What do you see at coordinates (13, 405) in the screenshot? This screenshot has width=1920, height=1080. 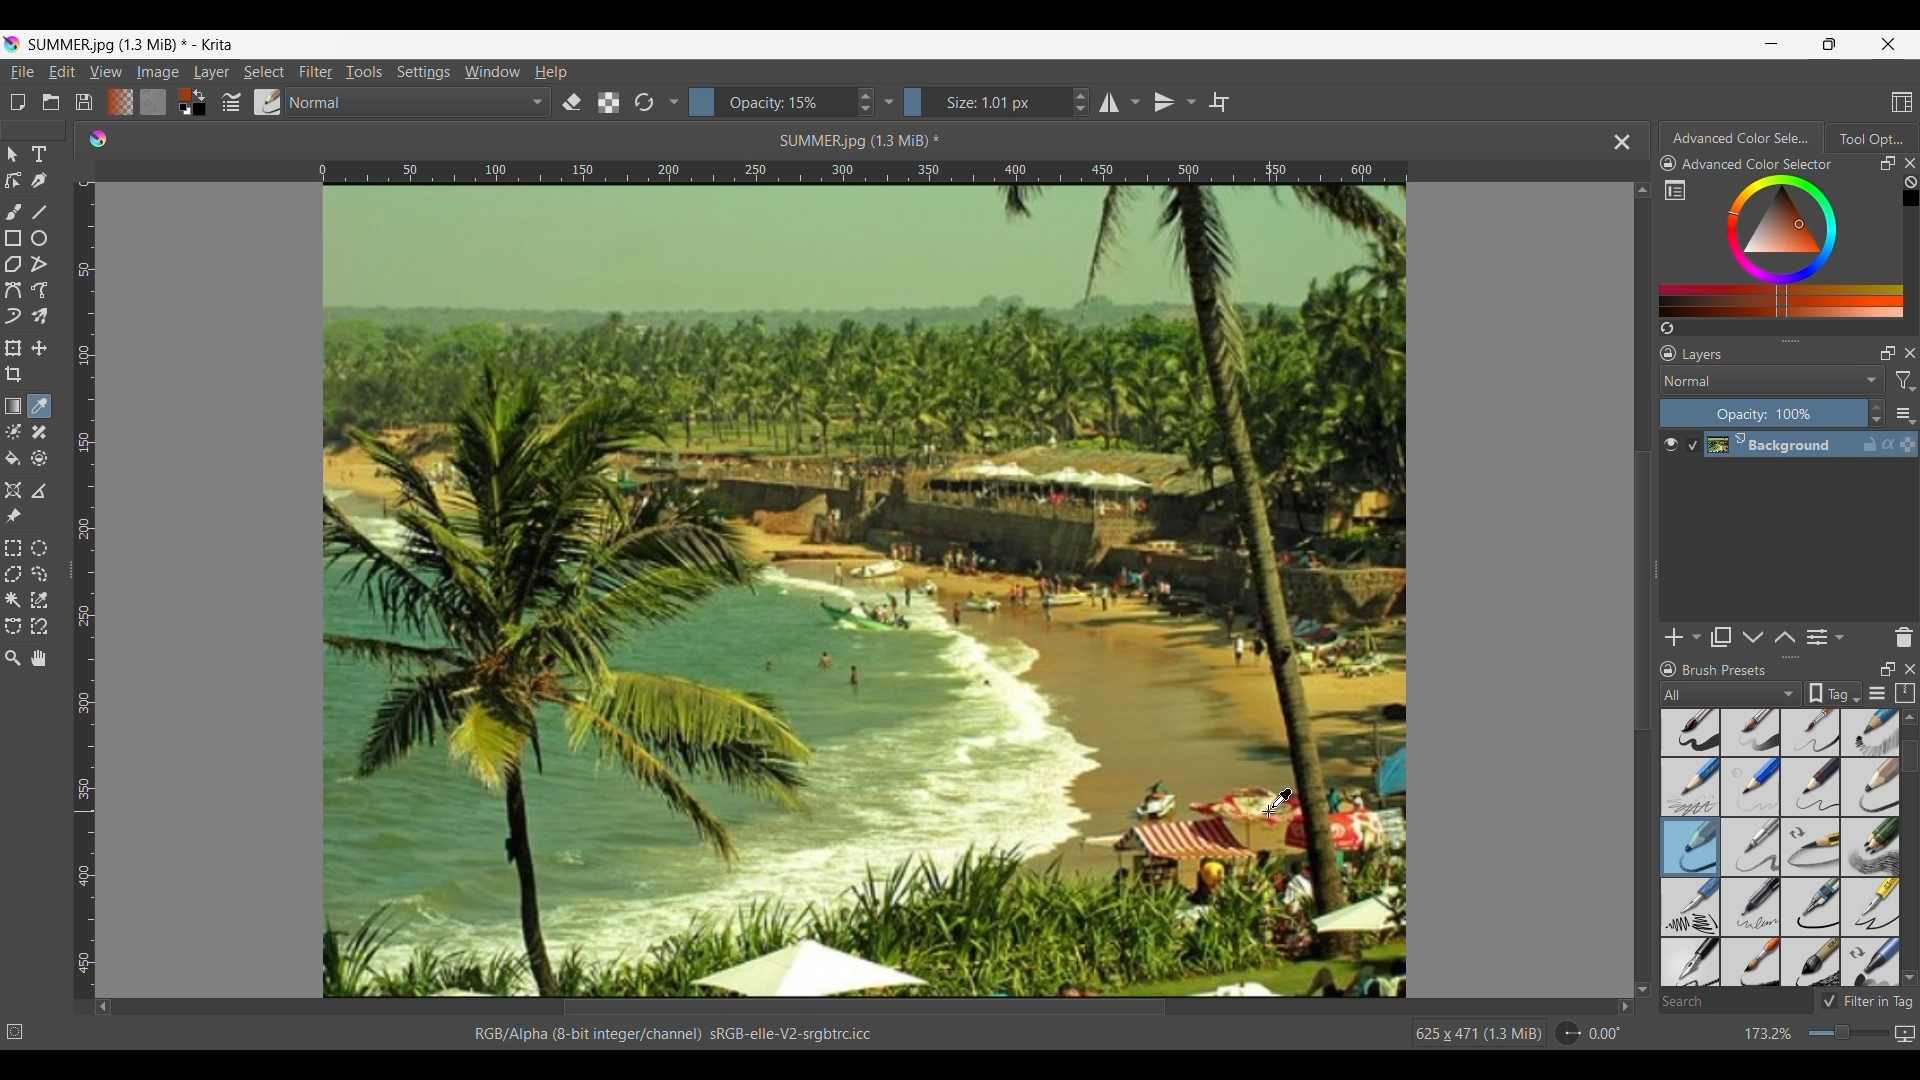 I see `Draw a gradient` at bounding box center [13, 405].